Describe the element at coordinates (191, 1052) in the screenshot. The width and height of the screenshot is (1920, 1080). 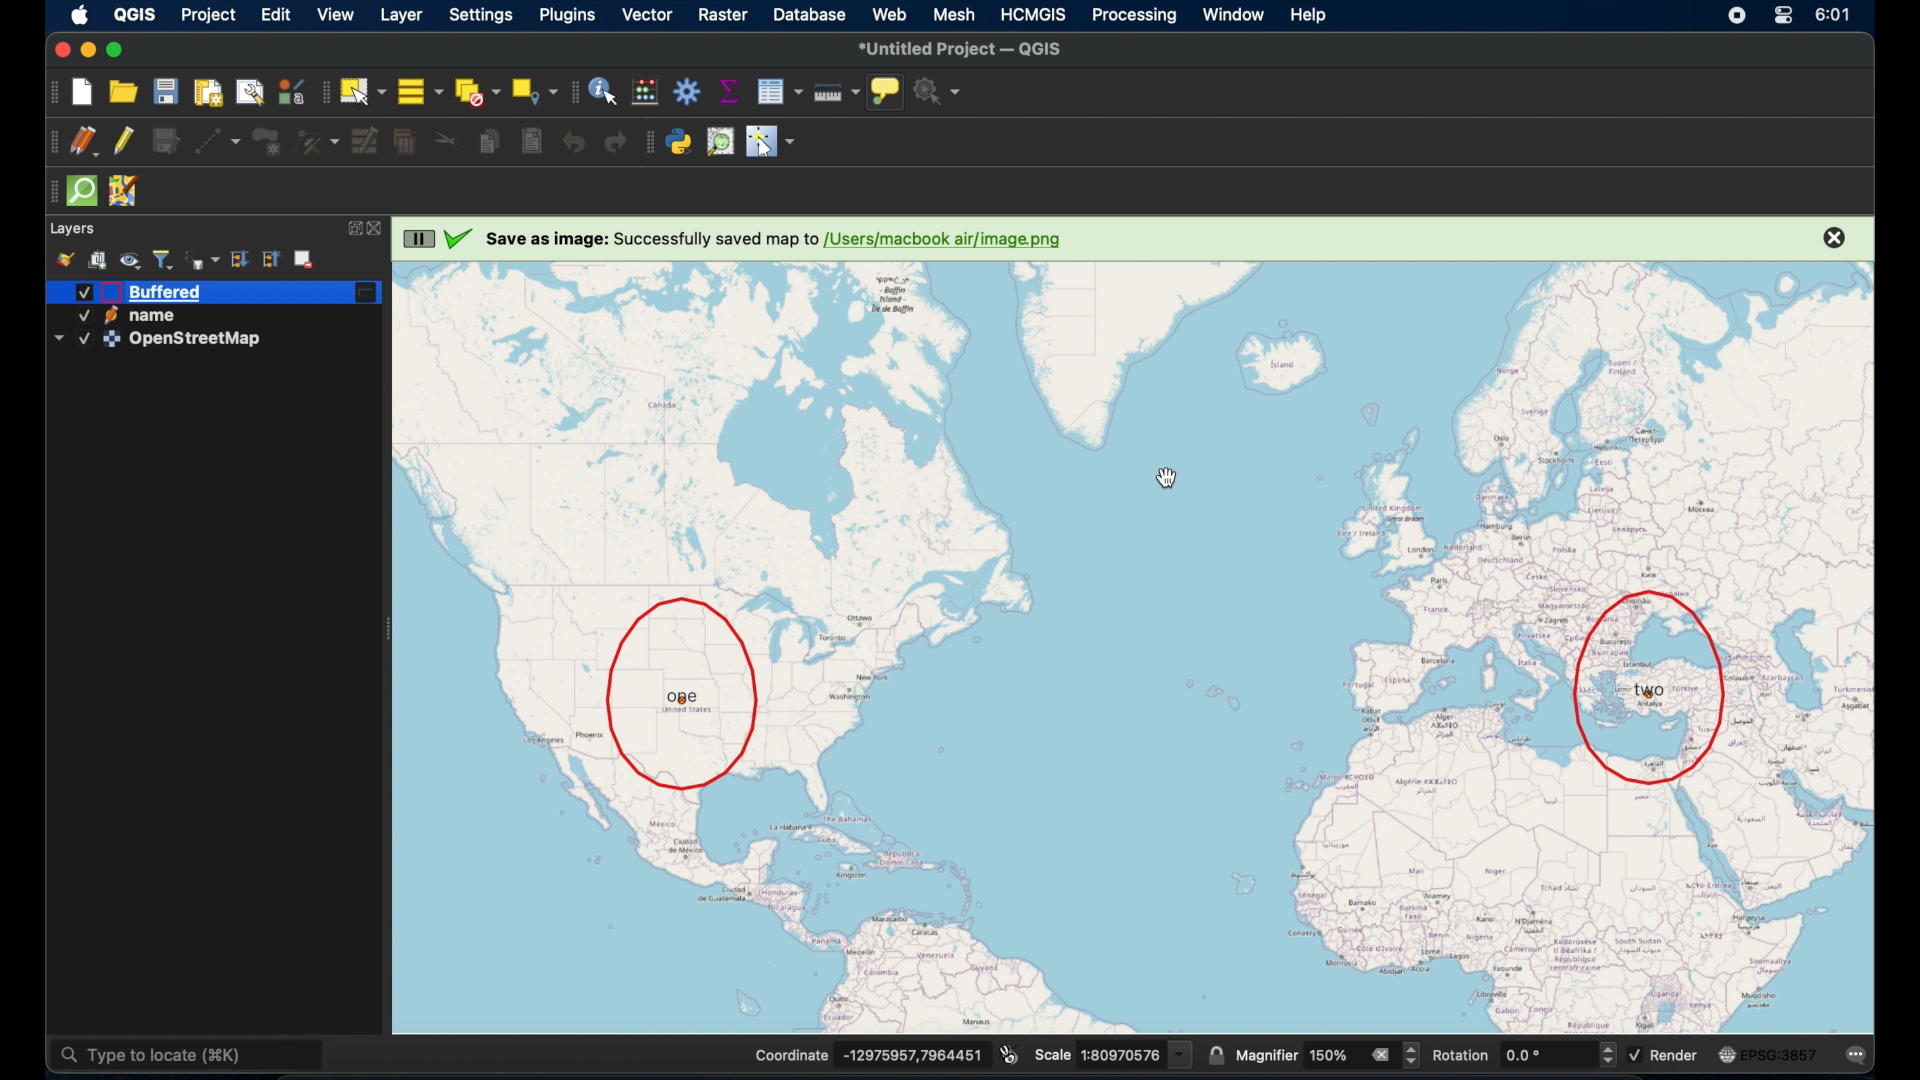
I see `type to locate` at that location.